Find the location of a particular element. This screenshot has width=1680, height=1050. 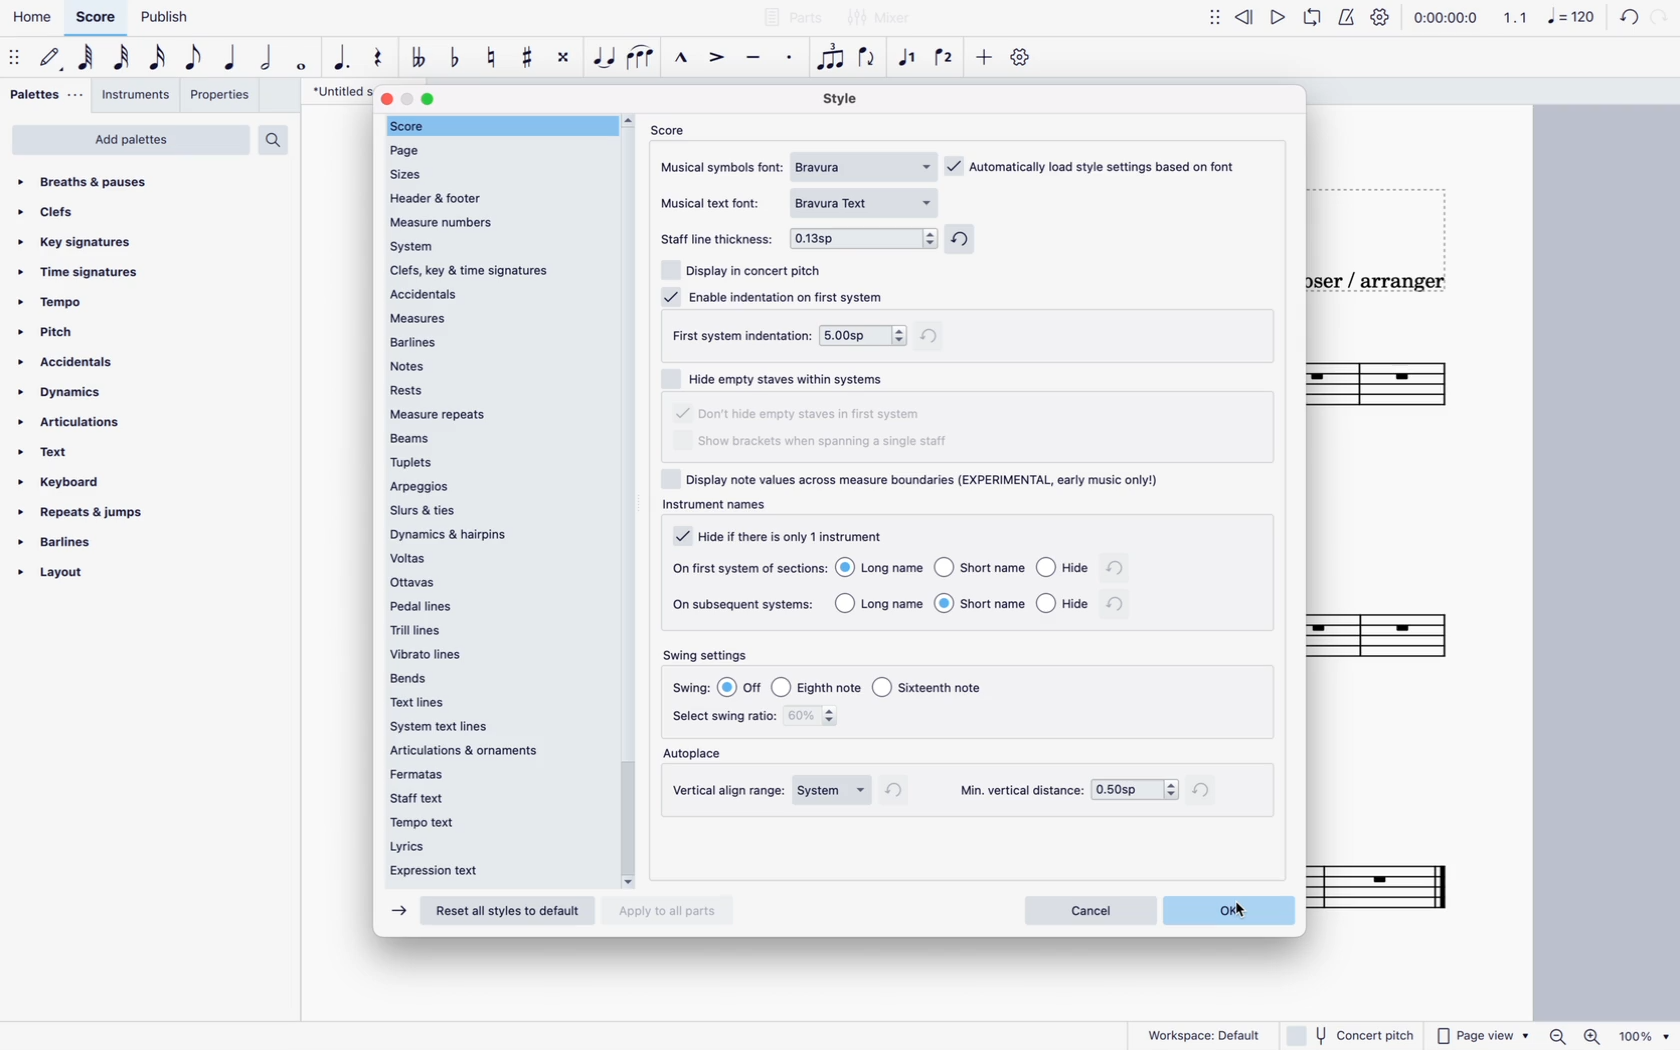

trill lines is located at coordinates (495, 629).